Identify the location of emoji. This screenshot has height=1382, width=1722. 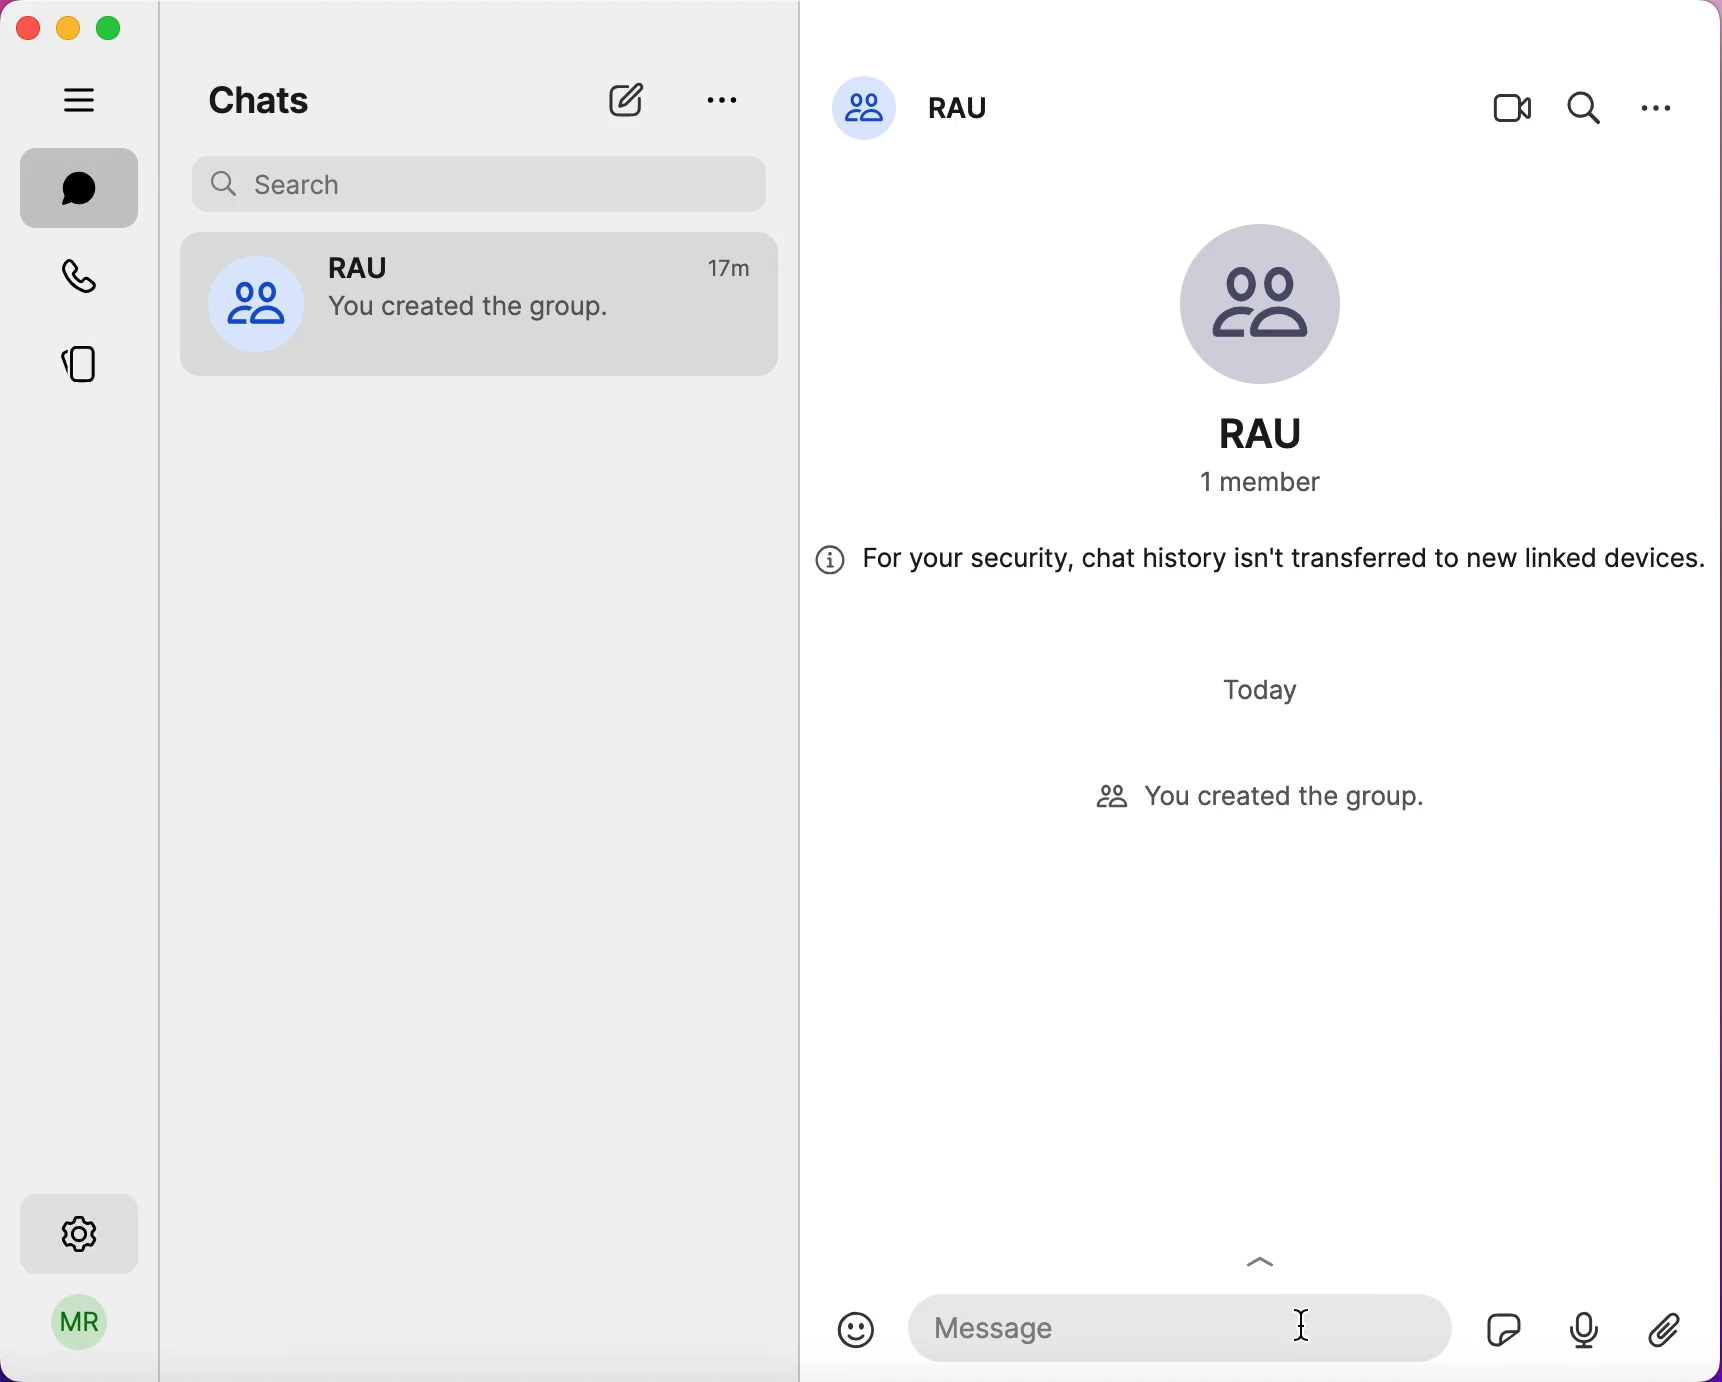
(856, 1330).